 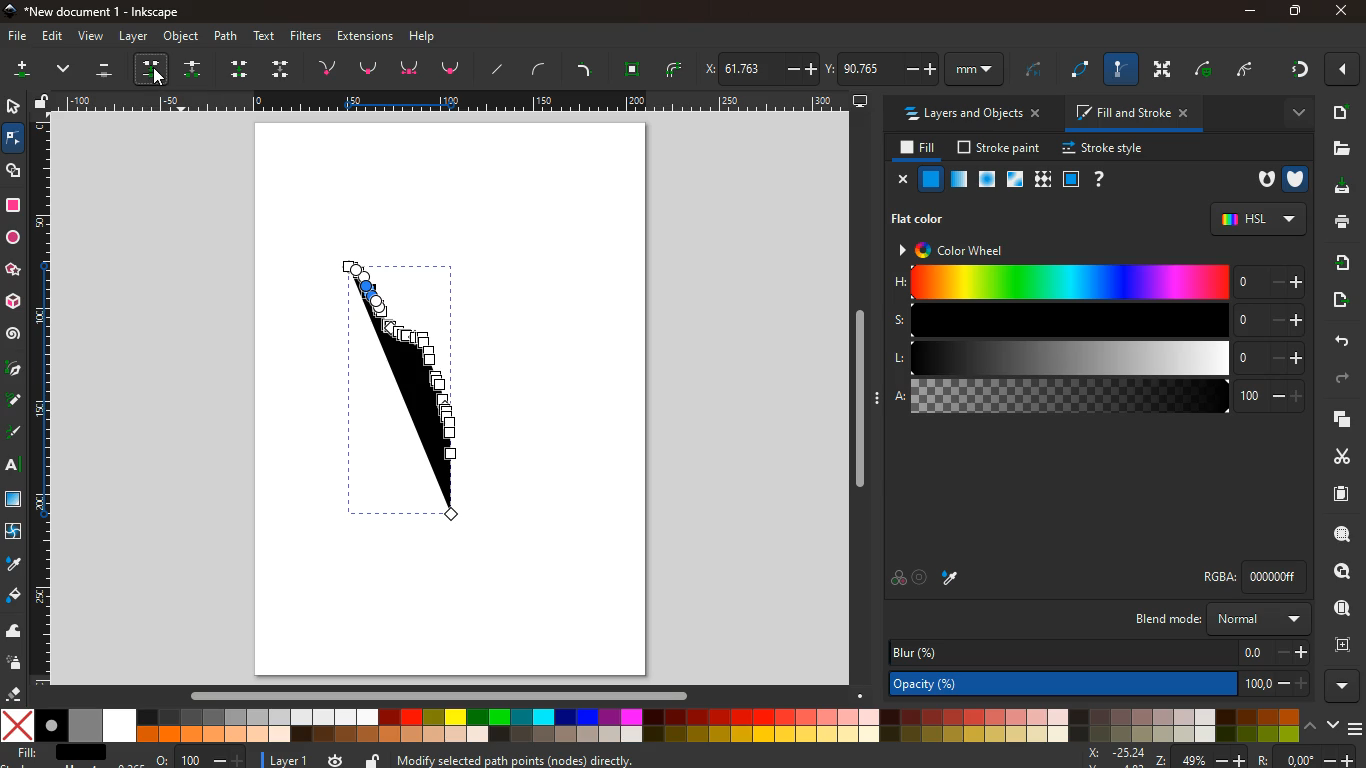 What do you see at coordinates (1298, 72) in the screenshot?
I see `gradient` at bounding box center [1298, 72].